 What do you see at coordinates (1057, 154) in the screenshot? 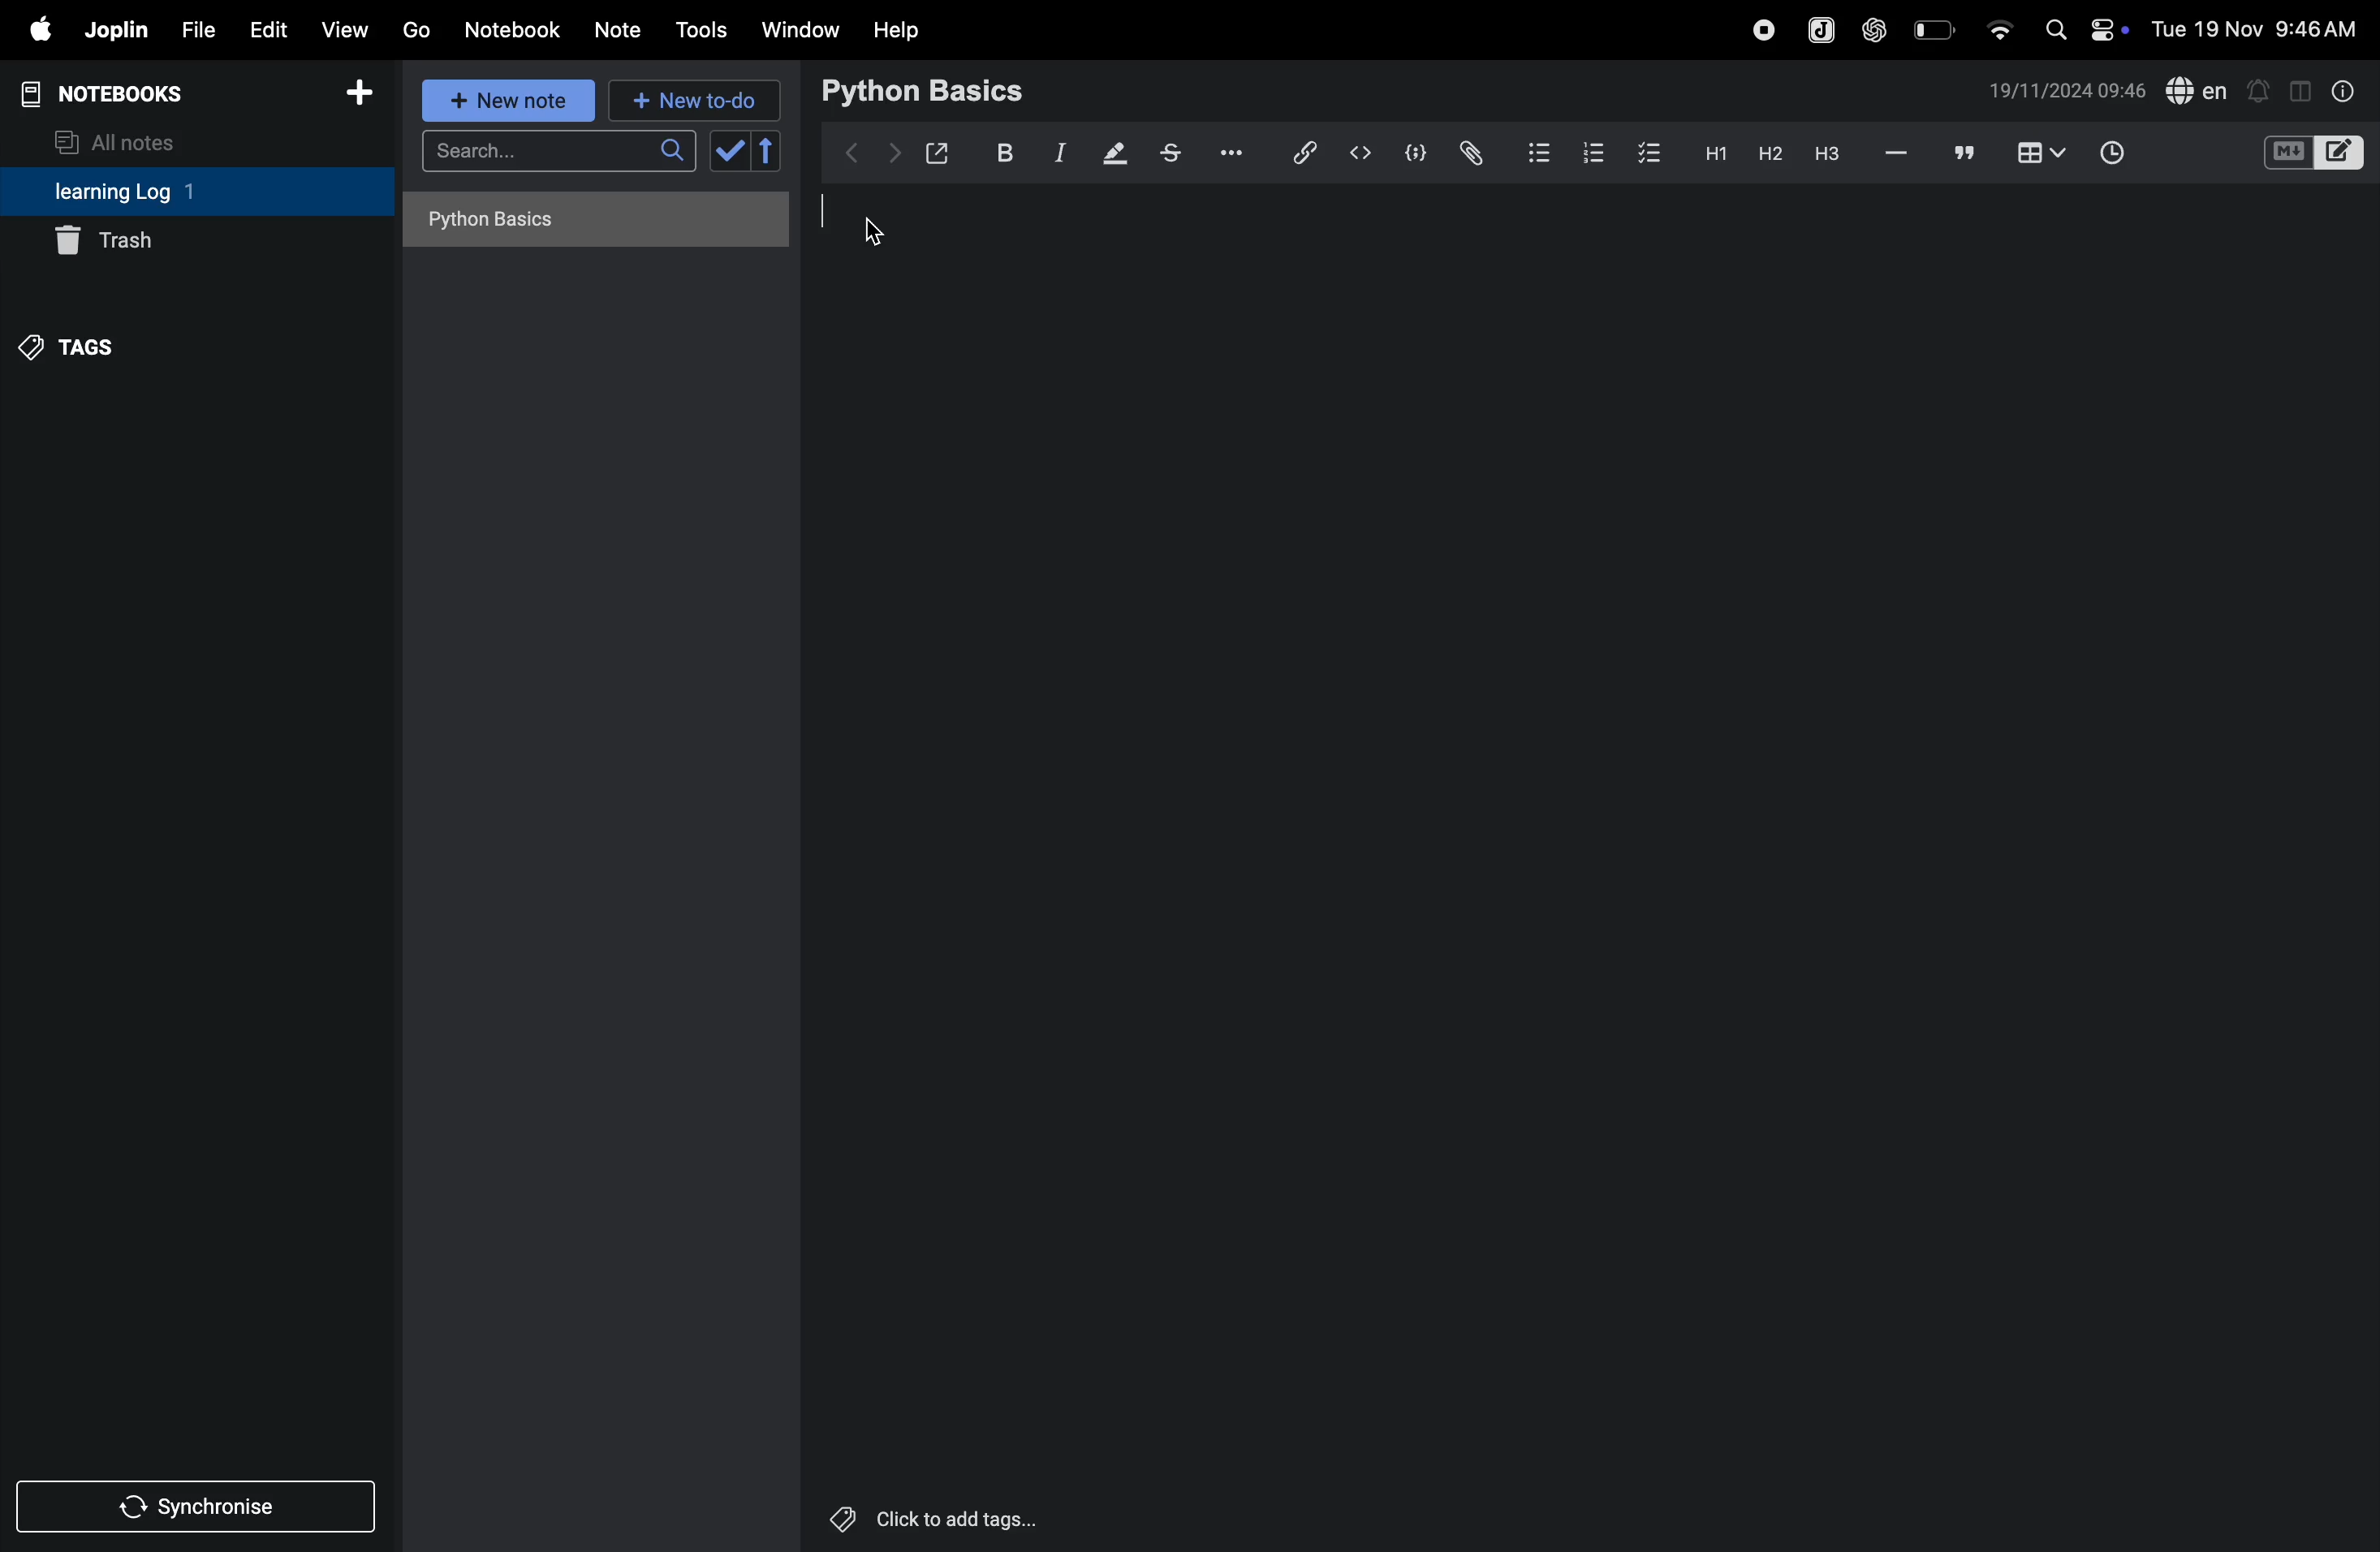
I see `itallic` at bounding box center [1057, 154].